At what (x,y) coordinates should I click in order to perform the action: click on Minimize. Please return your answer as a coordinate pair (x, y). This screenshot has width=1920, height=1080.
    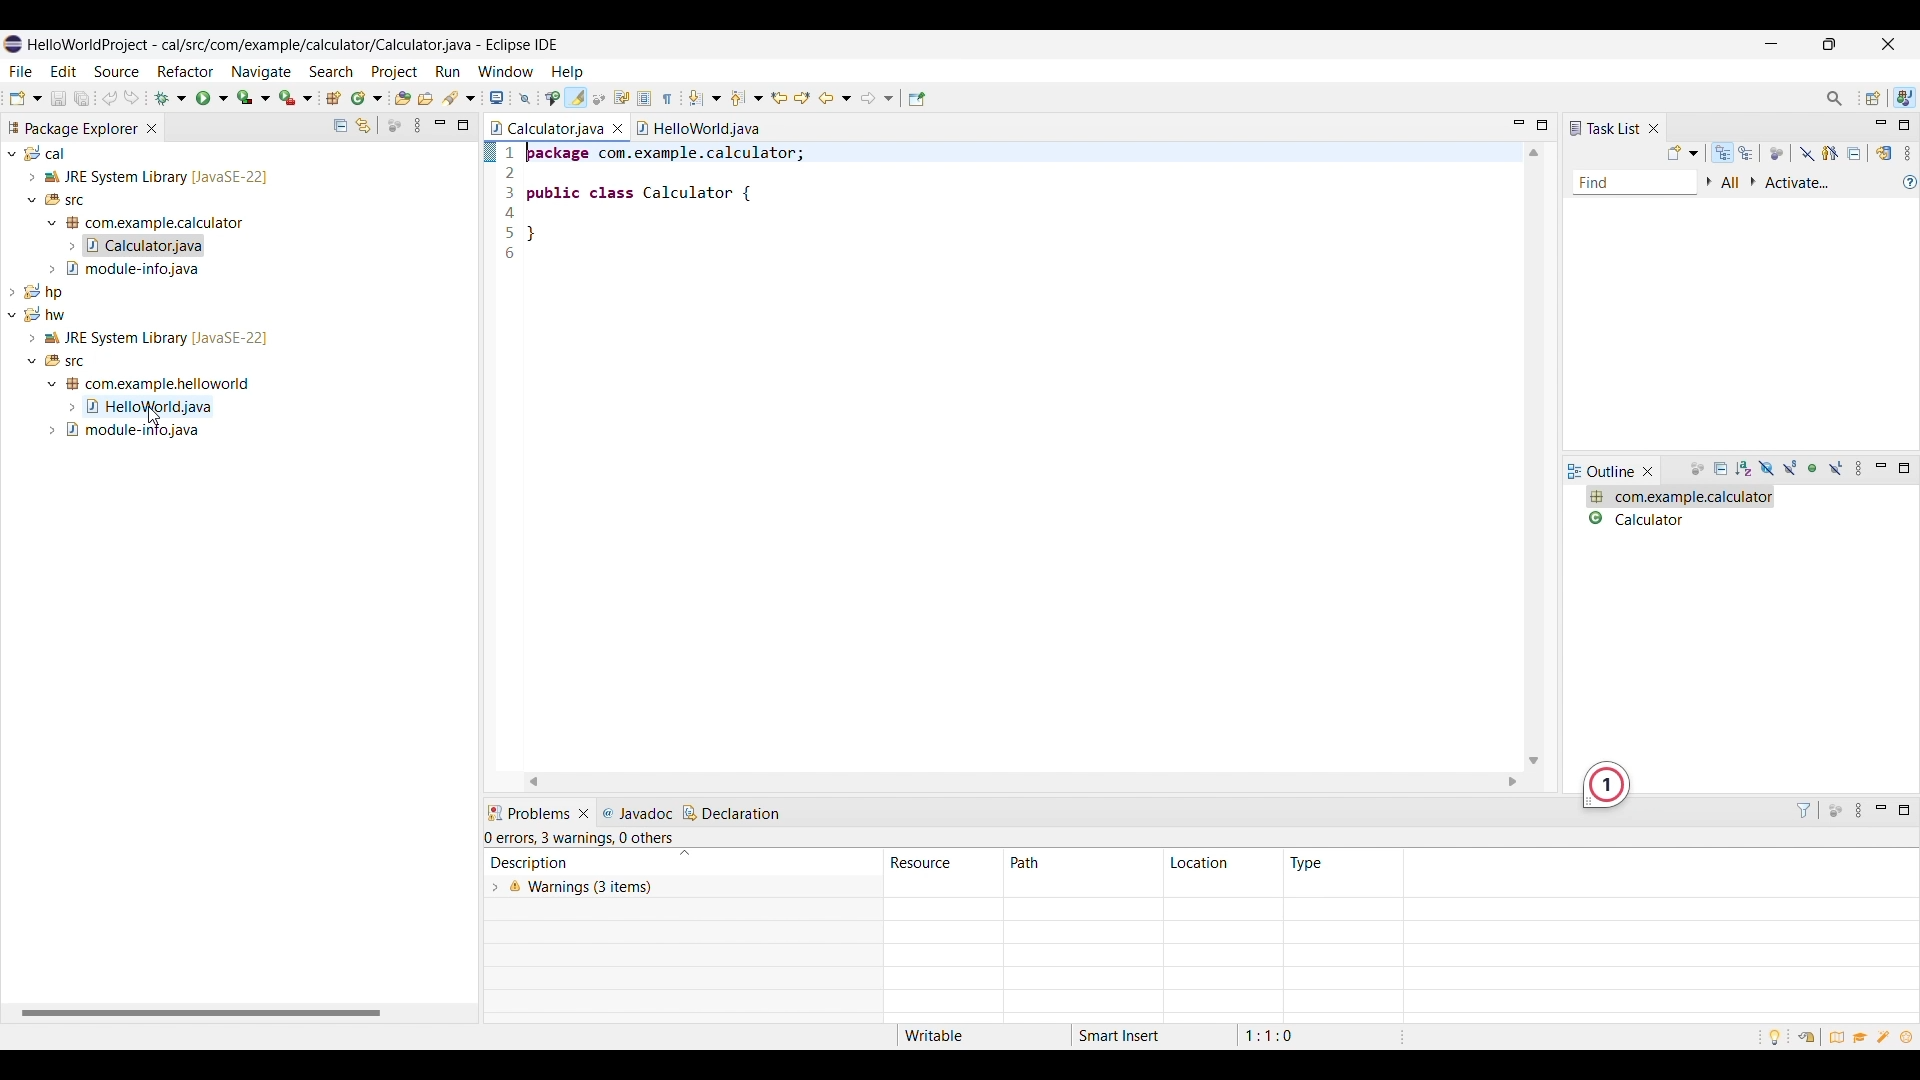
    Looking at the image, I should click on (1771, 44).